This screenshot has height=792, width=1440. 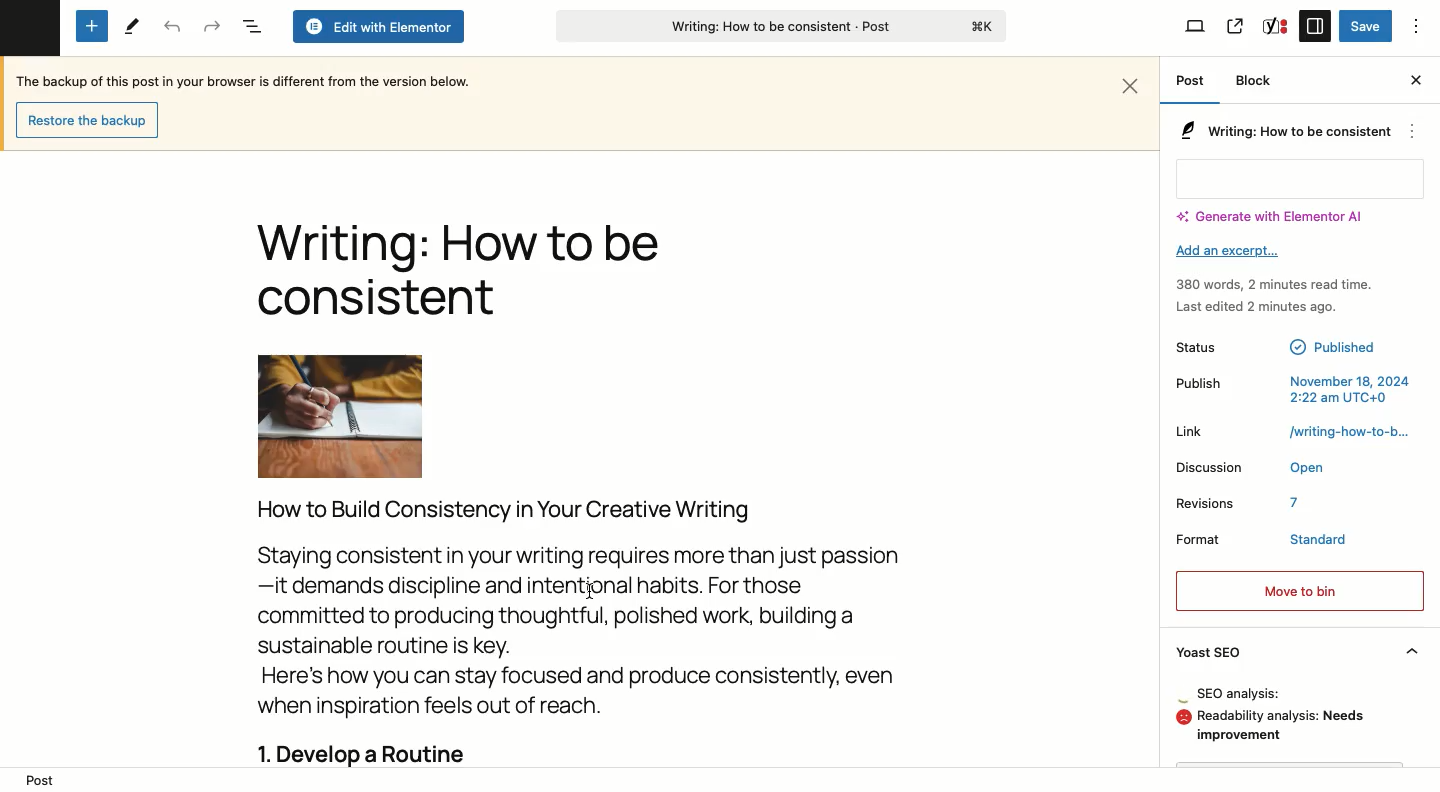 What do you see at coordinates (130, 27) in the screenshot?
I see `Tools` at bounding box center [130, 27].